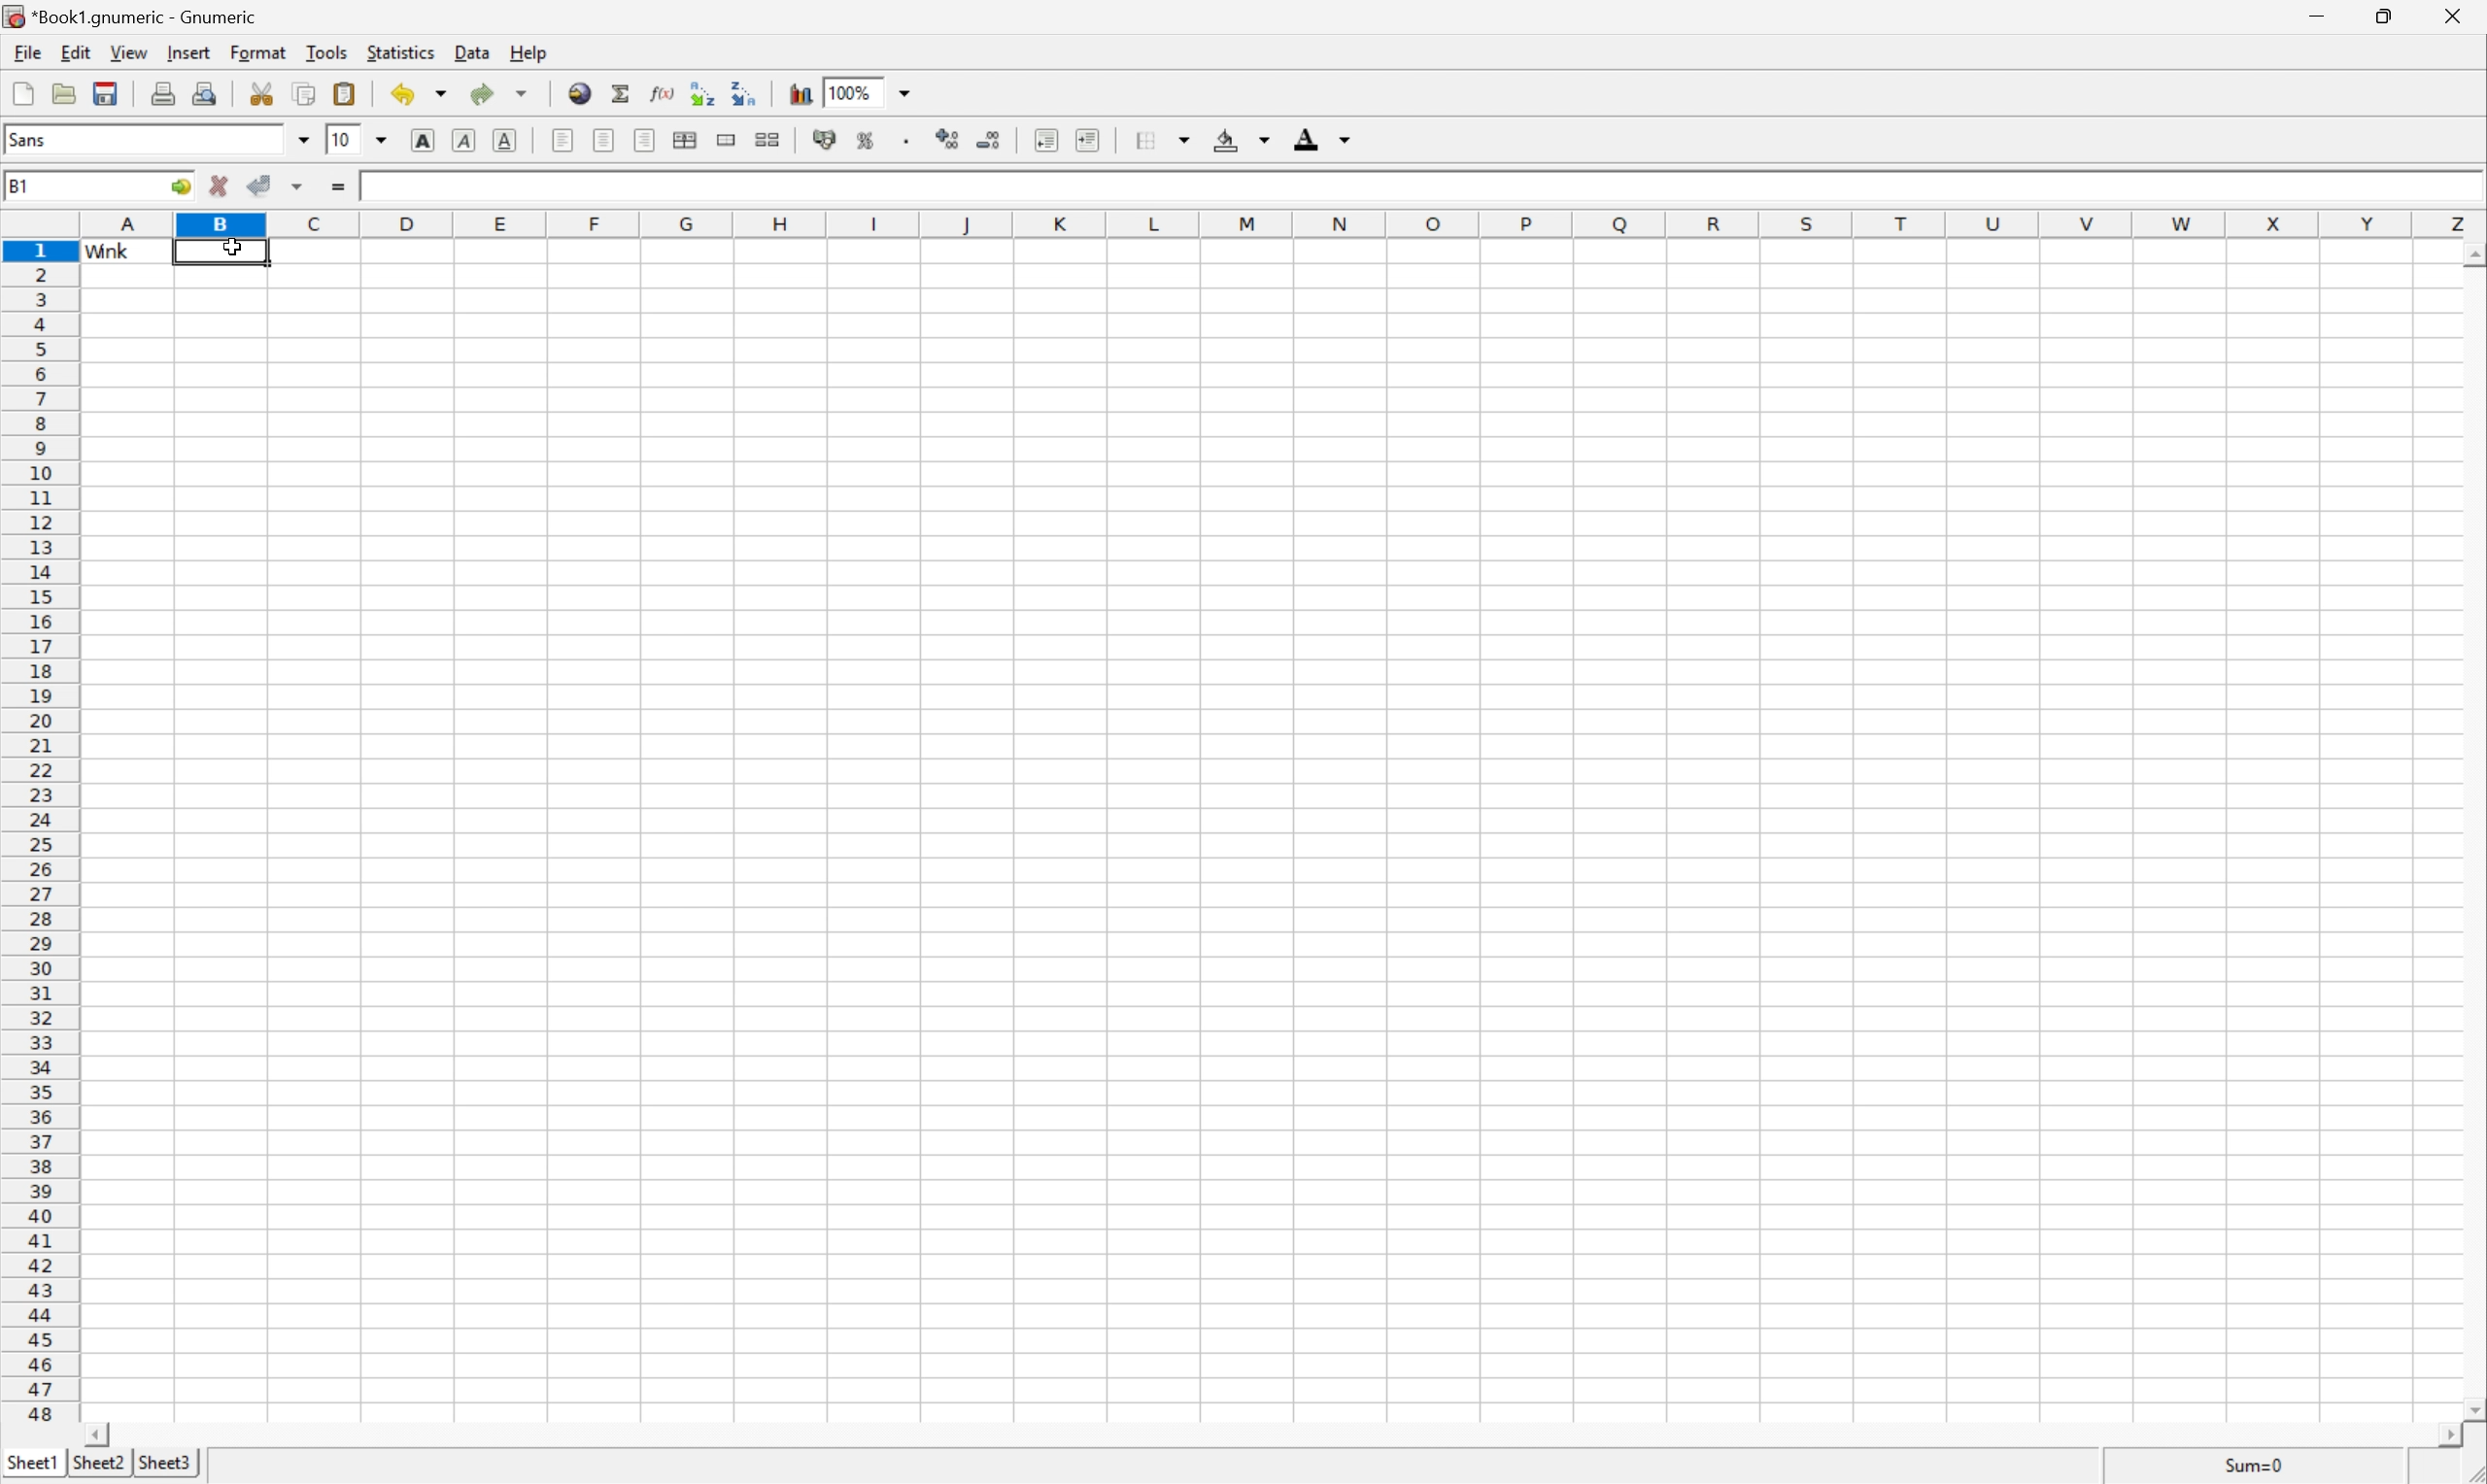  What do you see at coordinates (303, 139) in the screenshot?
I see `drop down` at bounding box center [303, 139].